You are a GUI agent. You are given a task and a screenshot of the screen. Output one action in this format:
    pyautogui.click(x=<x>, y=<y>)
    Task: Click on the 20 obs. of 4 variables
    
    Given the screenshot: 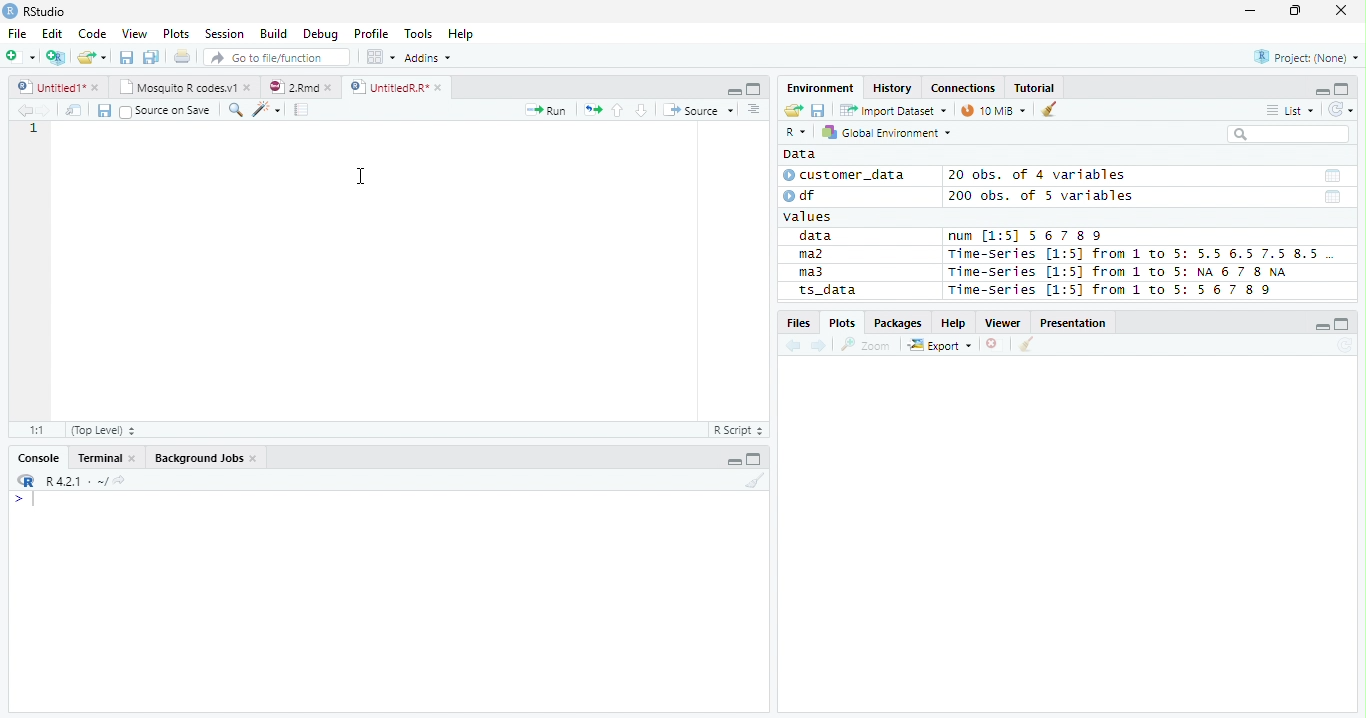 What is the action you would take?
    pyautogui.click(x=1038, y=177)
    